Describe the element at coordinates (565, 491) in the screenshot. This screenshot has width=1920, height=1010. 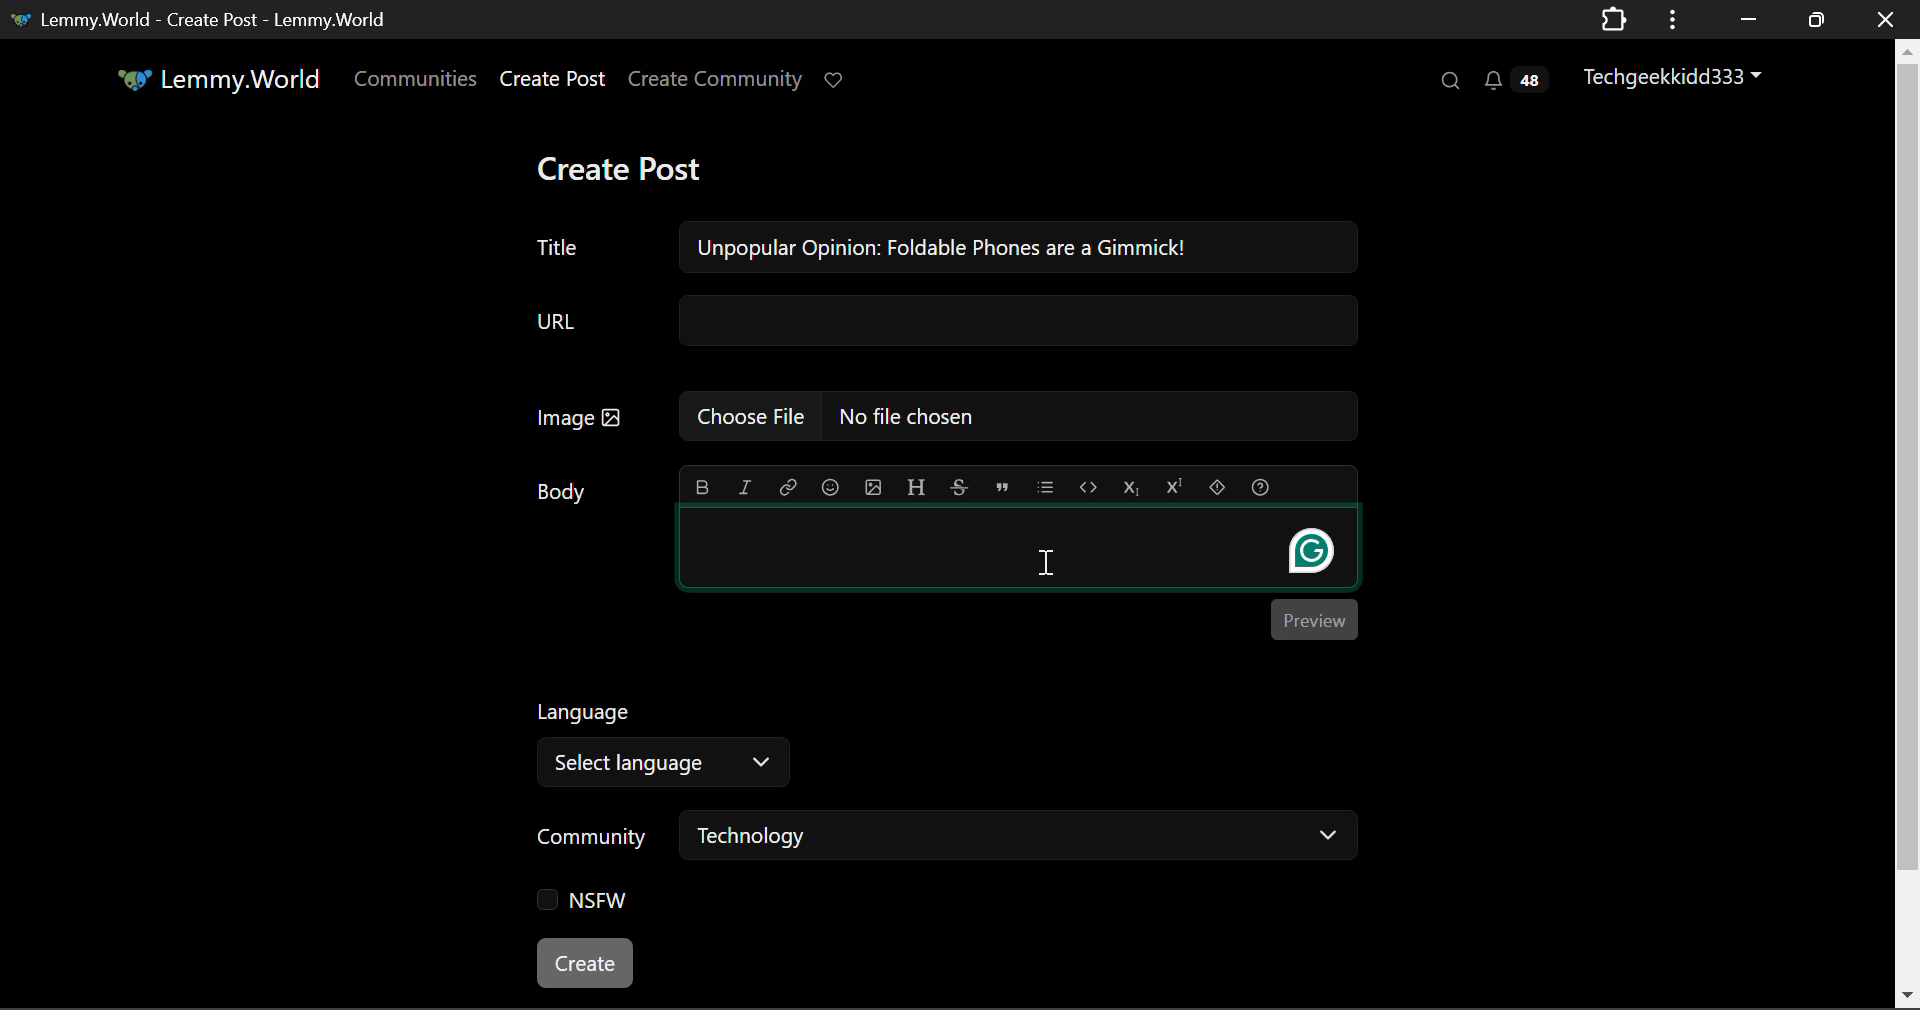
I see `Body` at that location.